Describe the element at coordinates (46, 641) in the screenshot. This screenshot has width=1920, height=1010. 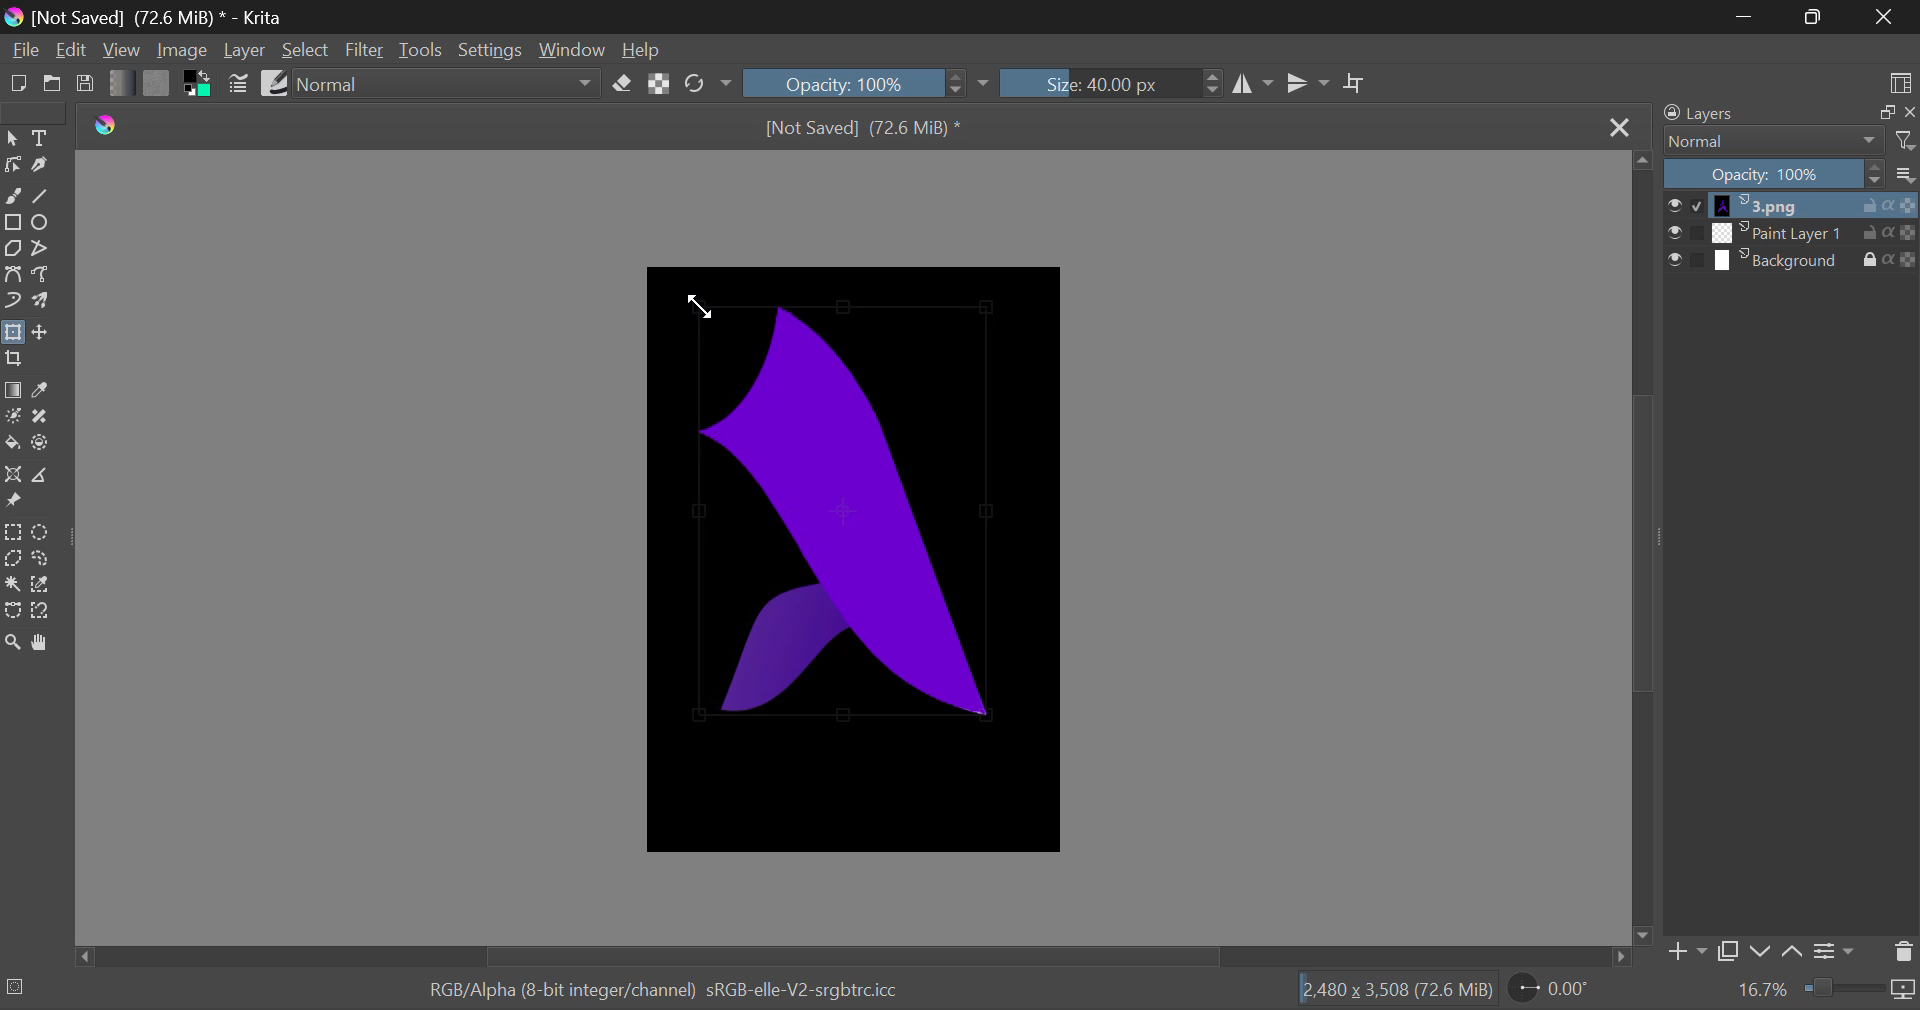
I see `Pan` at that location.